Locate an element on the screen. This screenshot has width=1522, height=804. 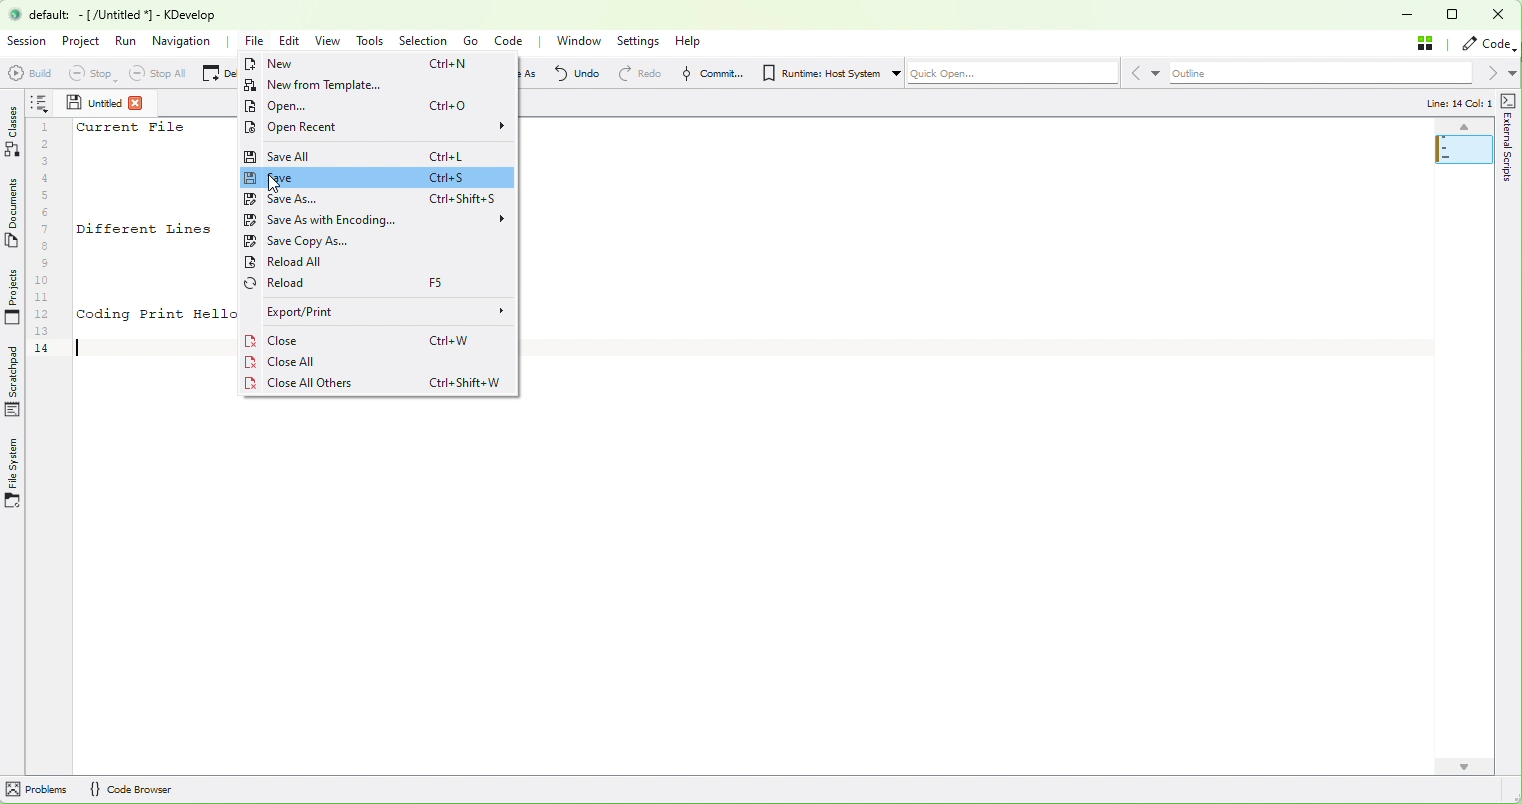
F5 is located at coordinates (439, 281).